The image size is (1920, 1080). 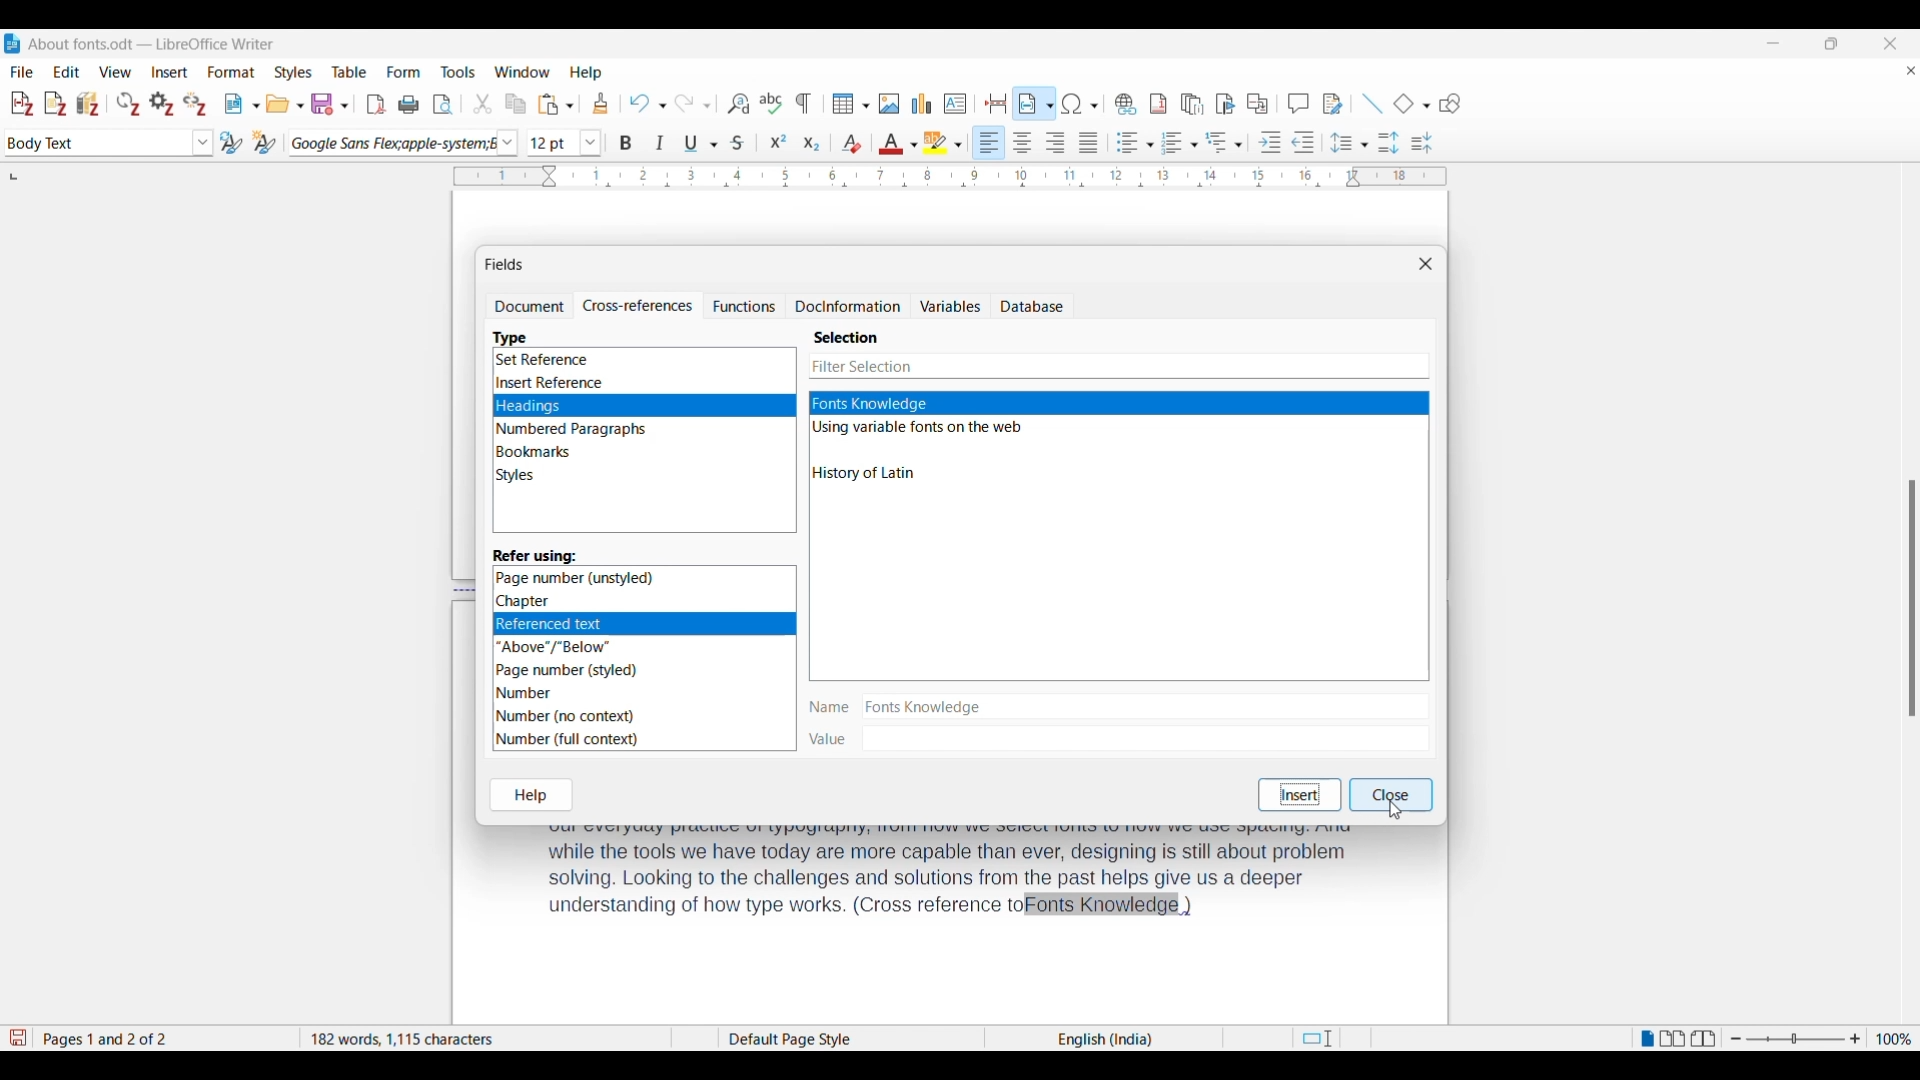 What do you see at coordinates (1856, 1040) in the screenshot?
I see `Zoom in` at bounding box center [1856, 1040].